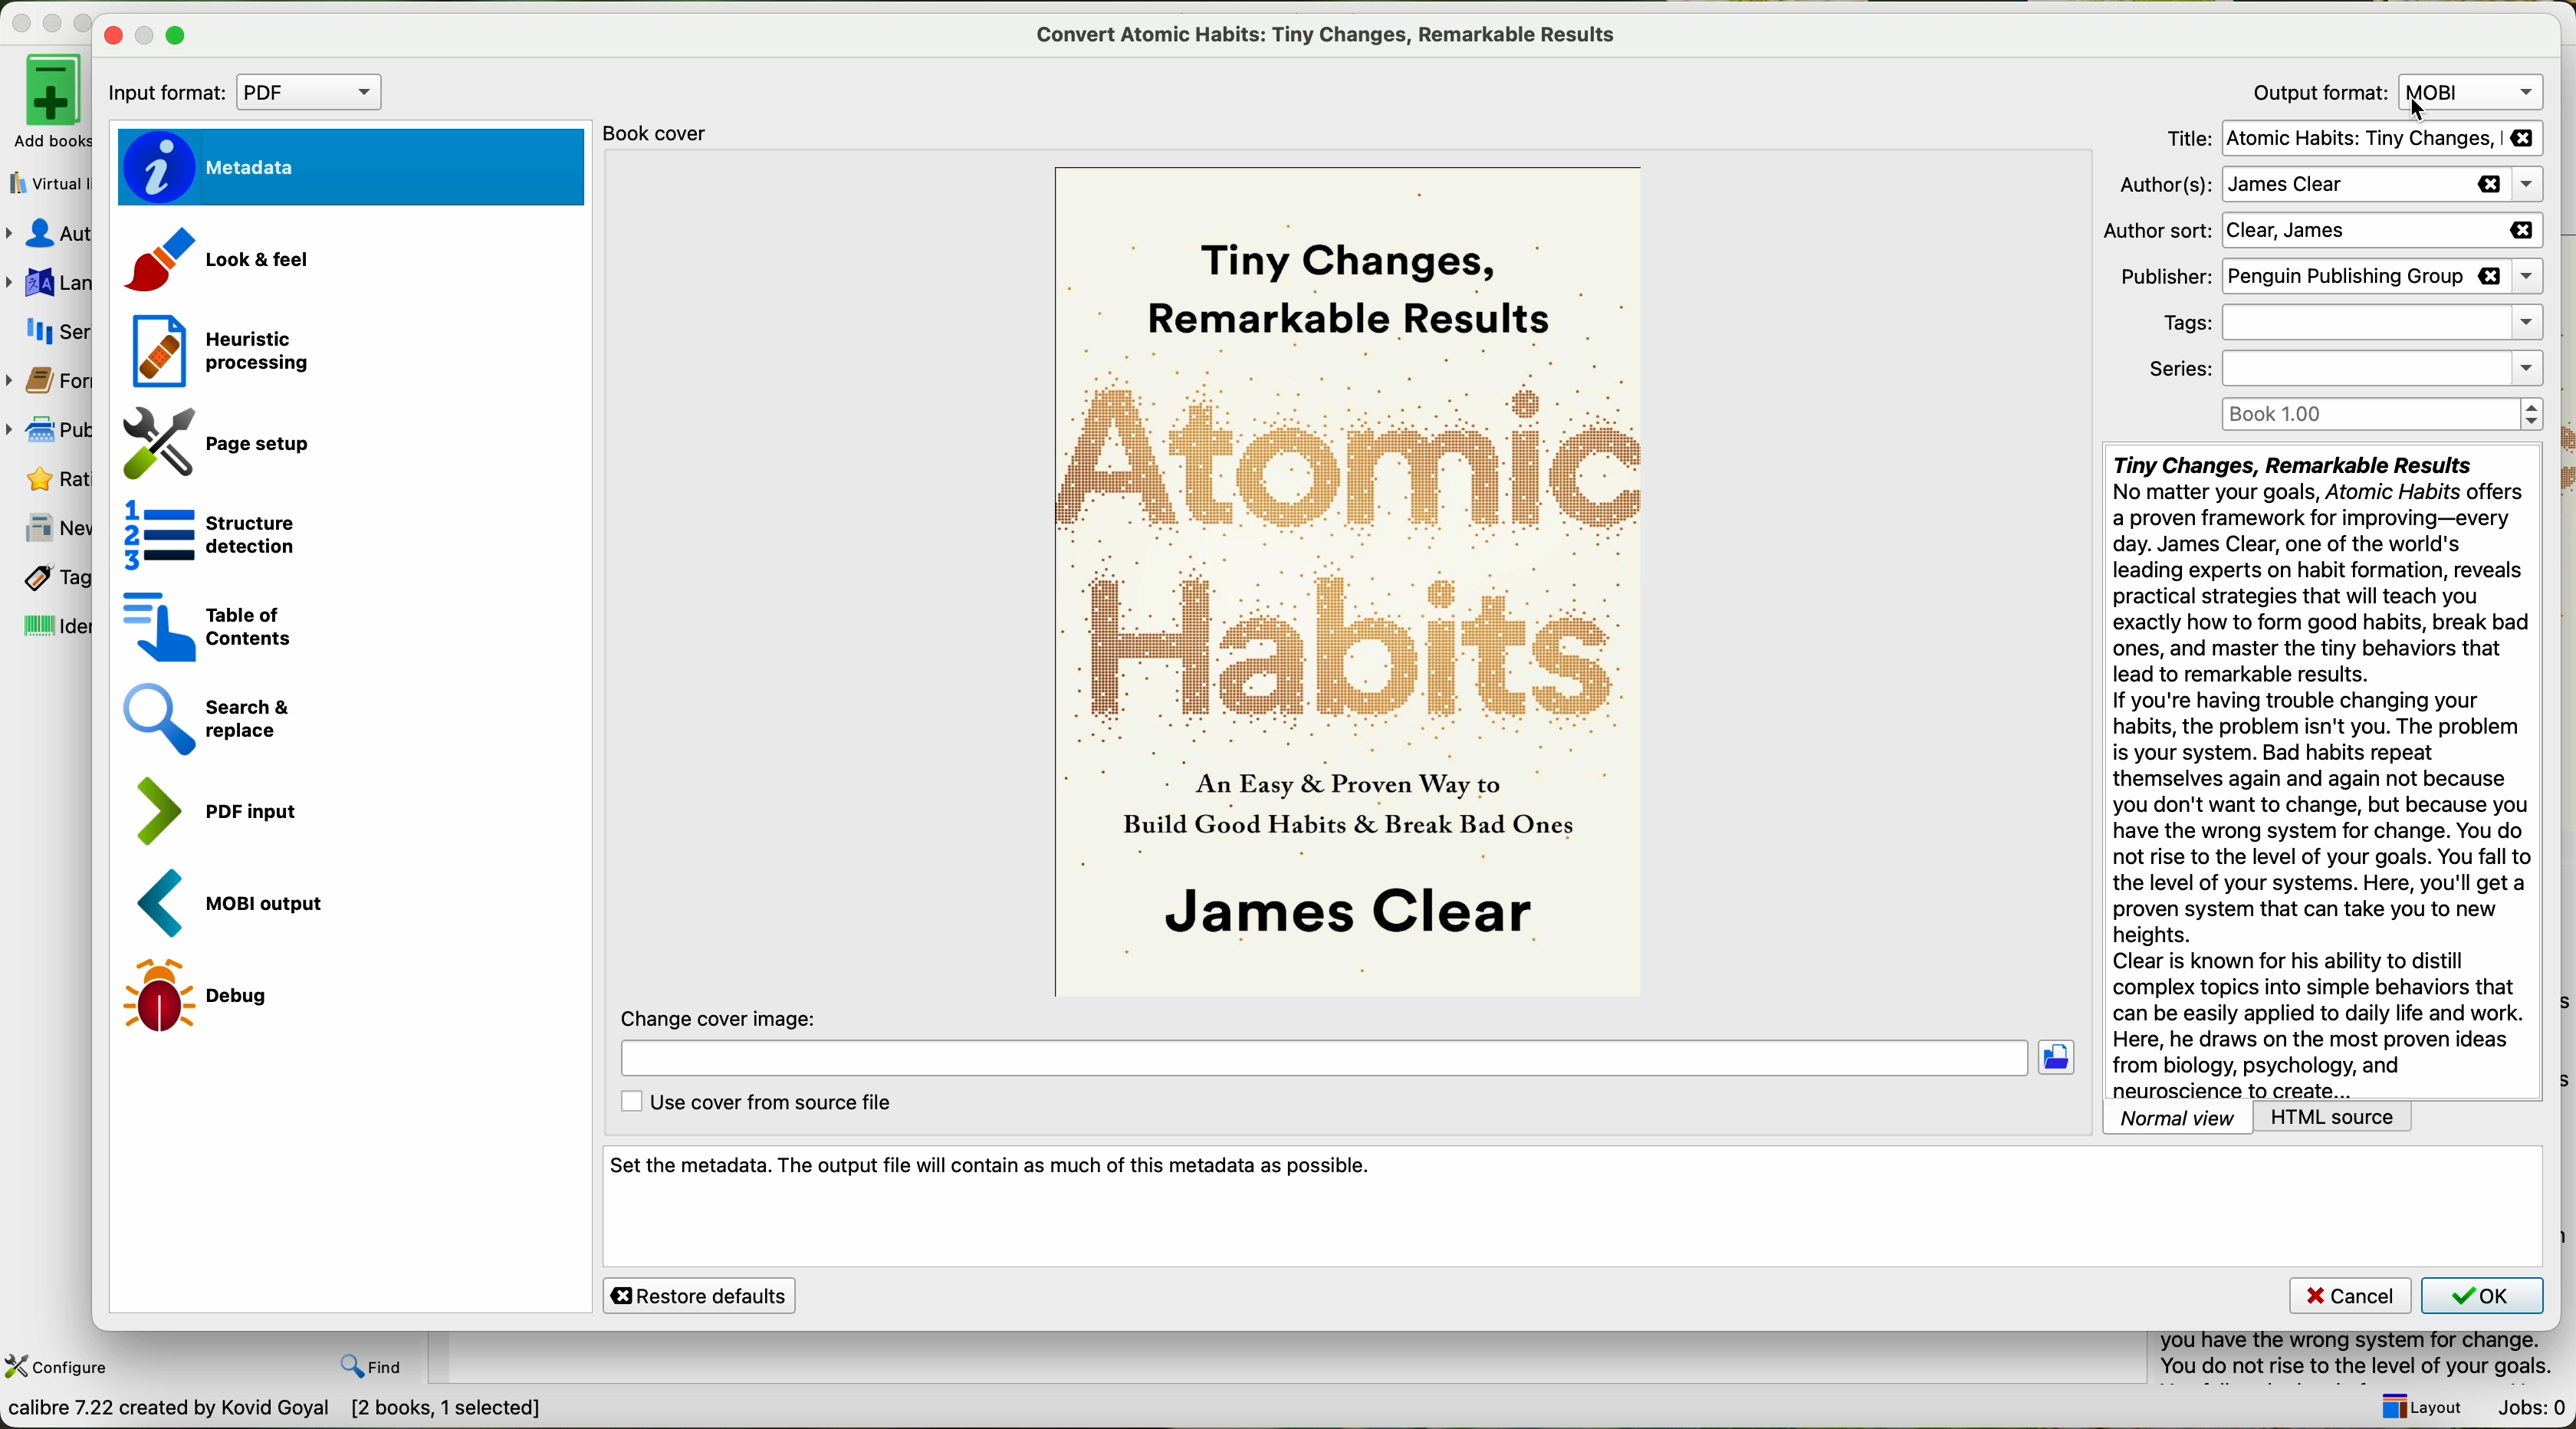  What do you see at coordinates (2421, 1407) in the screenshot?
I see `layout` at bounding box center [2421, 1407].